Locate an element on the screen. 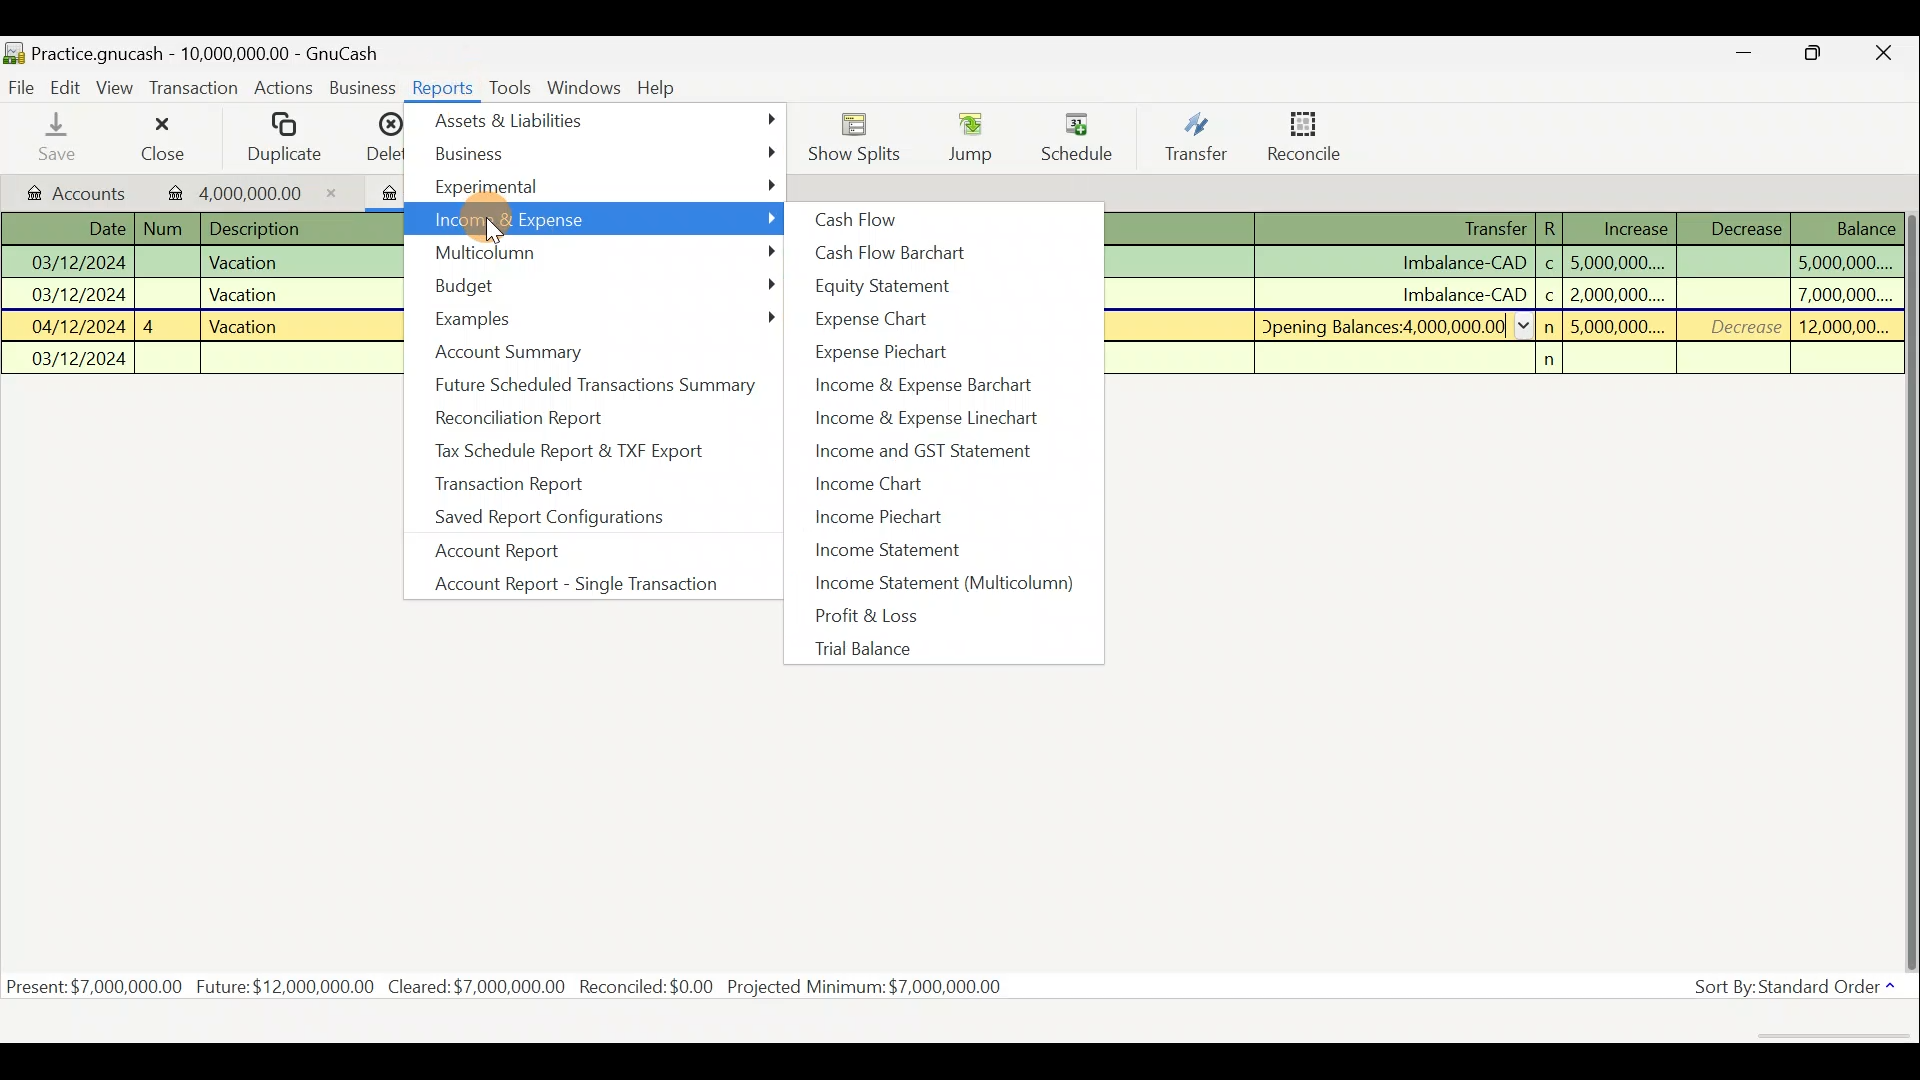 The width and height of the screenshot is (1920, 1080). Close is located at coordinates (1891, 53).